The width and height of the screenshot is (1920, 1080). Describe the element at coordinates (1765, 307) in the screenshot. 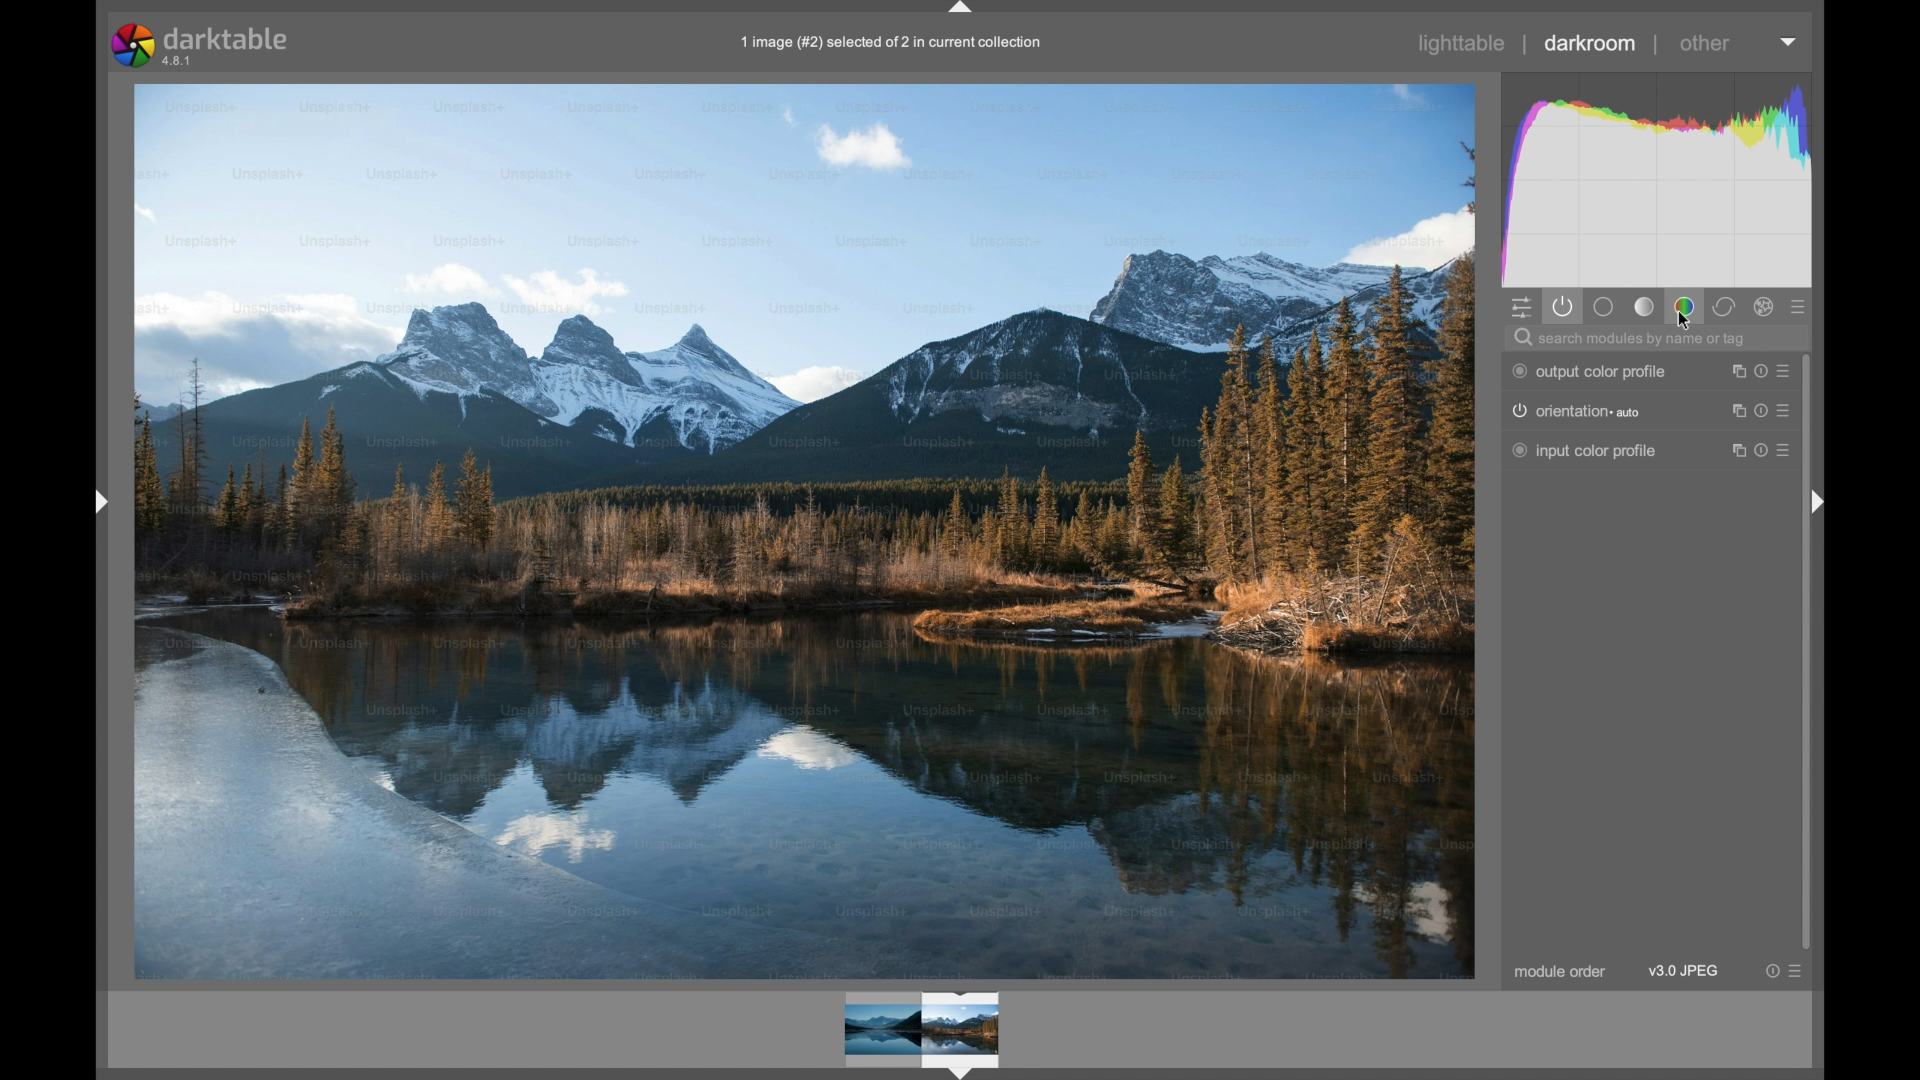

I see `effect` at that location.